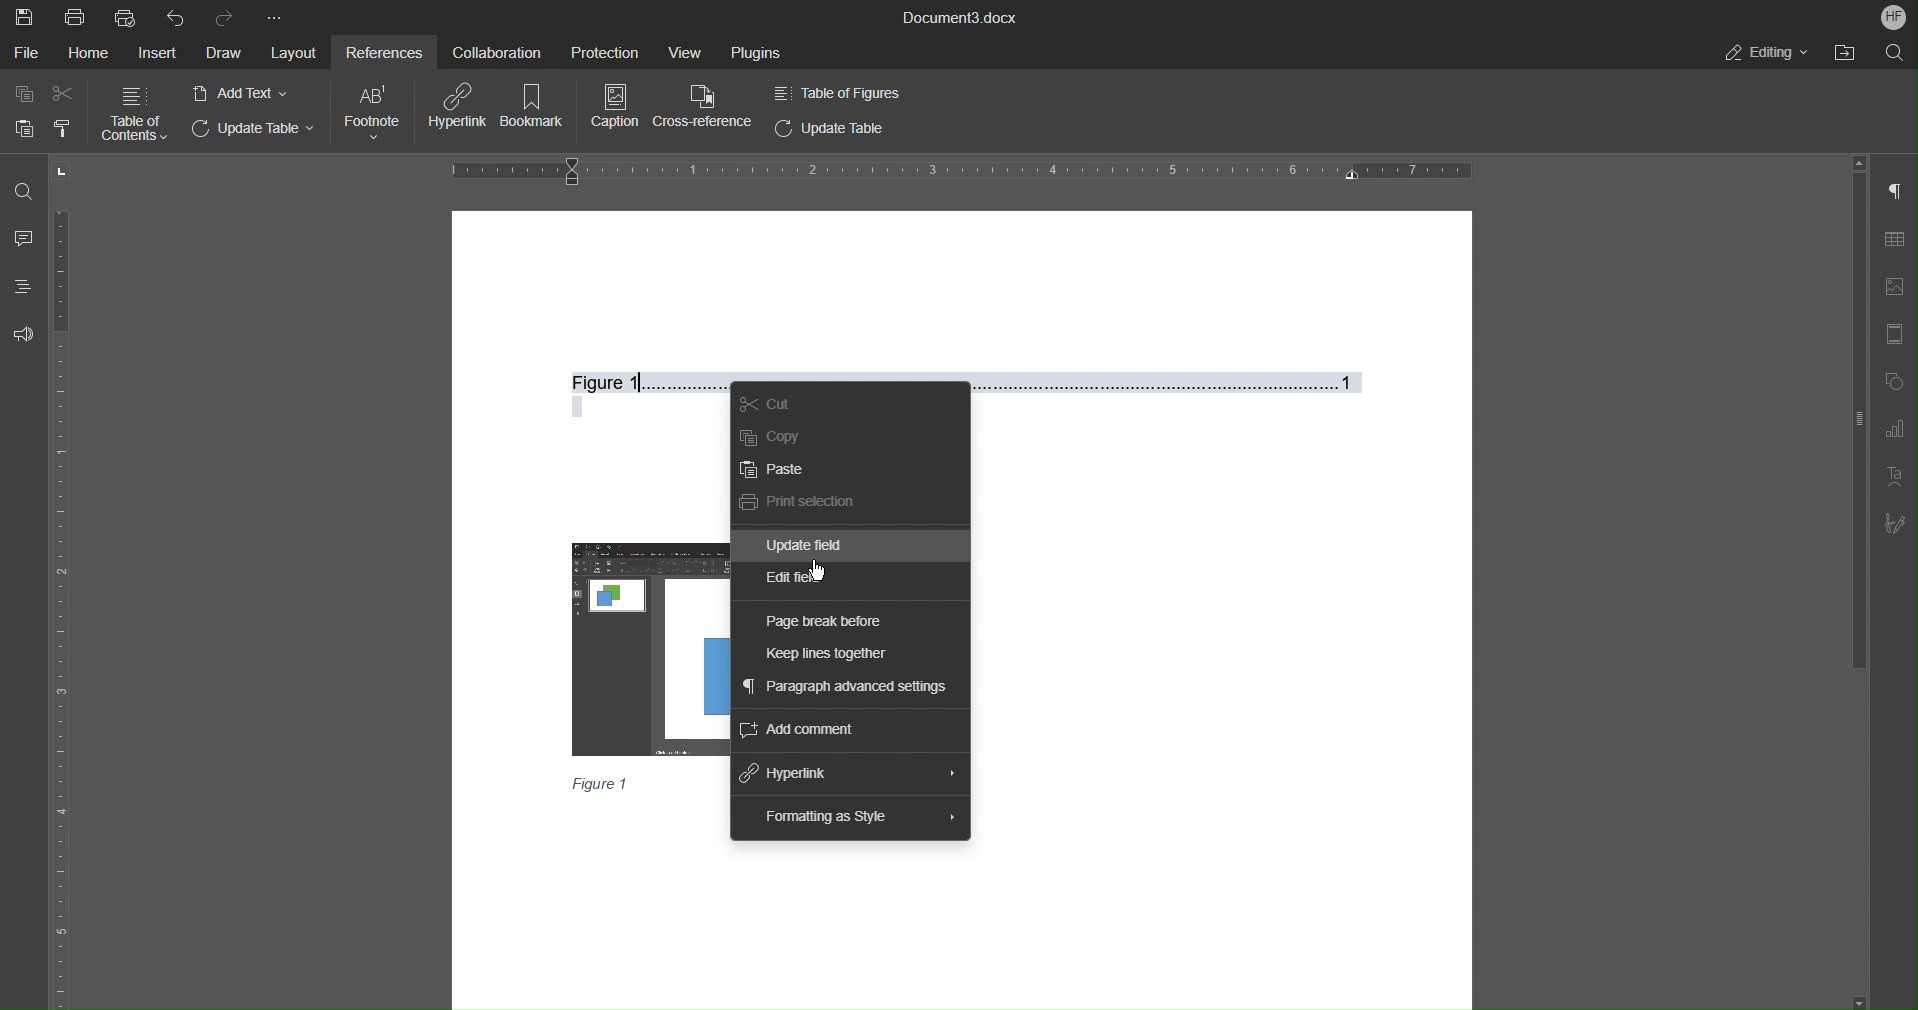 The image size is (1918, 1010). What do you see at coordinates (602, 783) in the screenshot?
I see `Figure 1` at bounding box center [602, 783].